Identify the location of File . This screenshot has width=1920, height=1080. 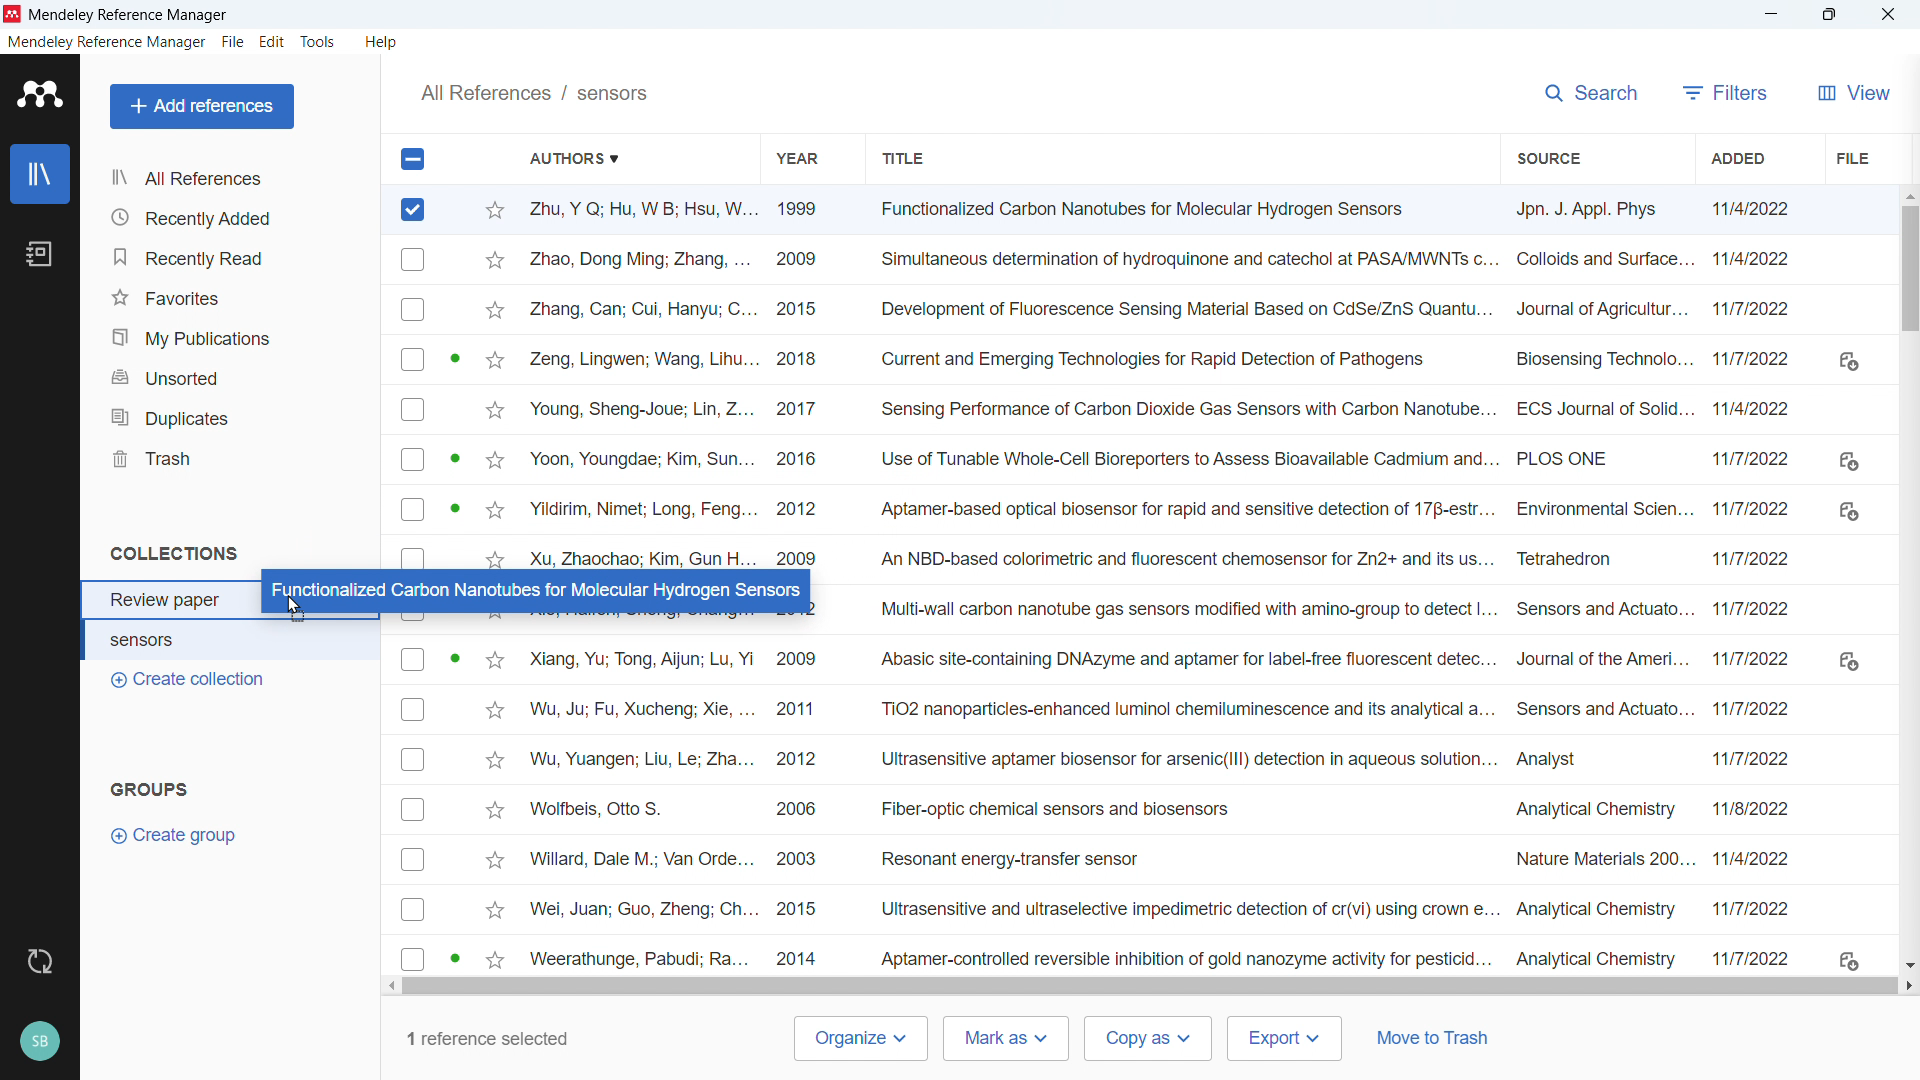
(233, 42).